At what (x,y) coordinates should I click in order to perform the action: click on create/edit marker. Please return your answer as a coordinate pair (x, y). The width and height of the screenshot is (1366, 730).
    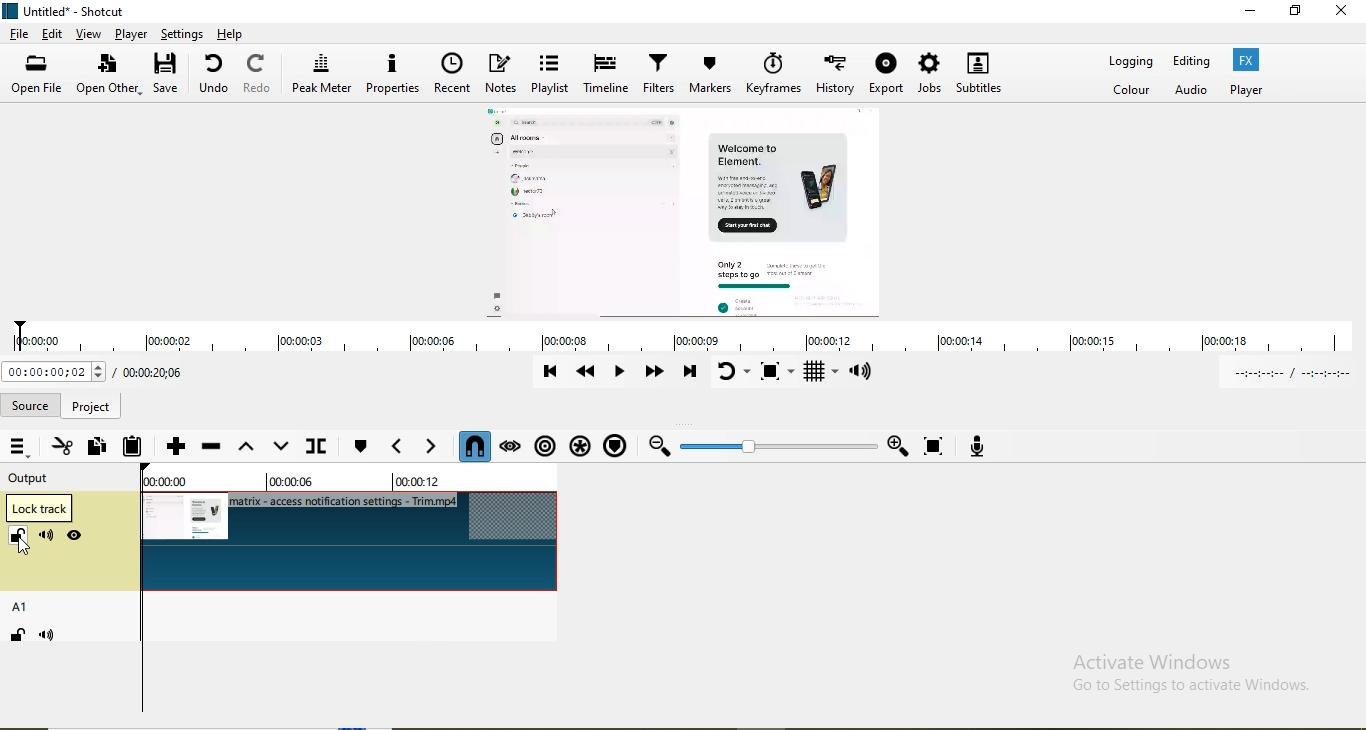
    Looking at the image, I should click on (359, 448).